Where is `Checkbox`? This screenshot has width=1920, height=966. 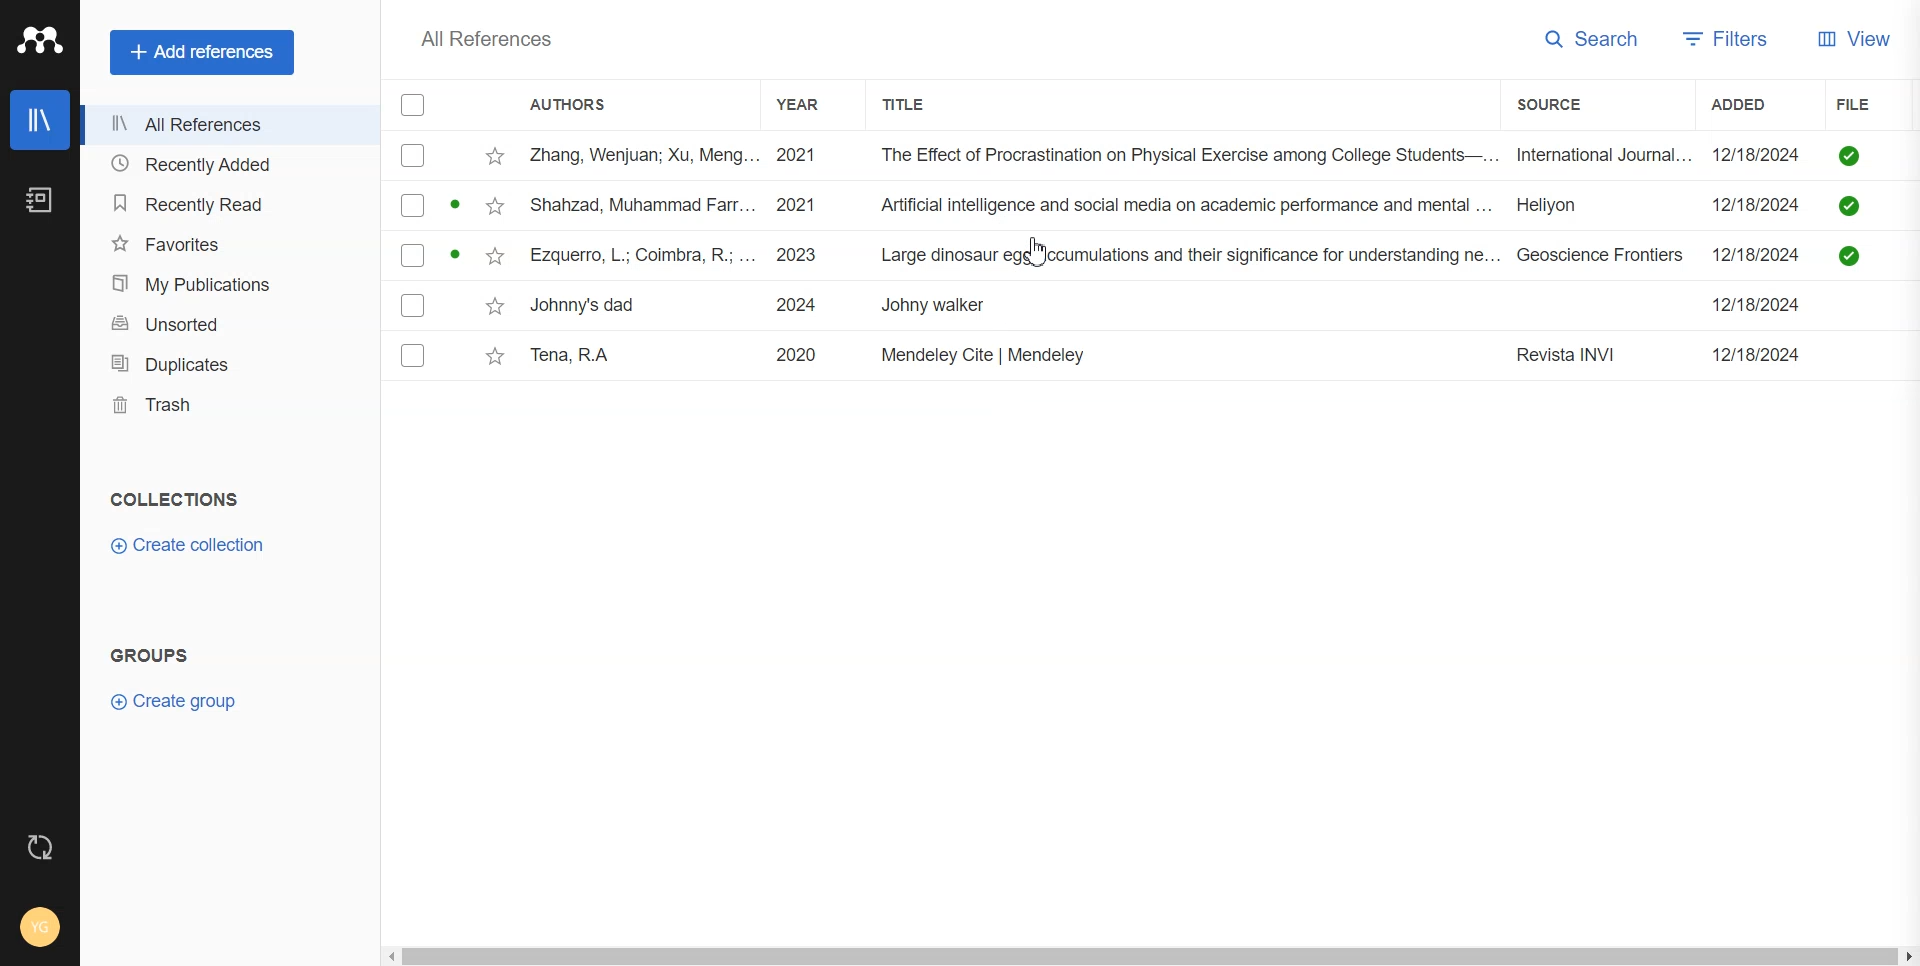
Checkbox is located at coordinates (414, 255).